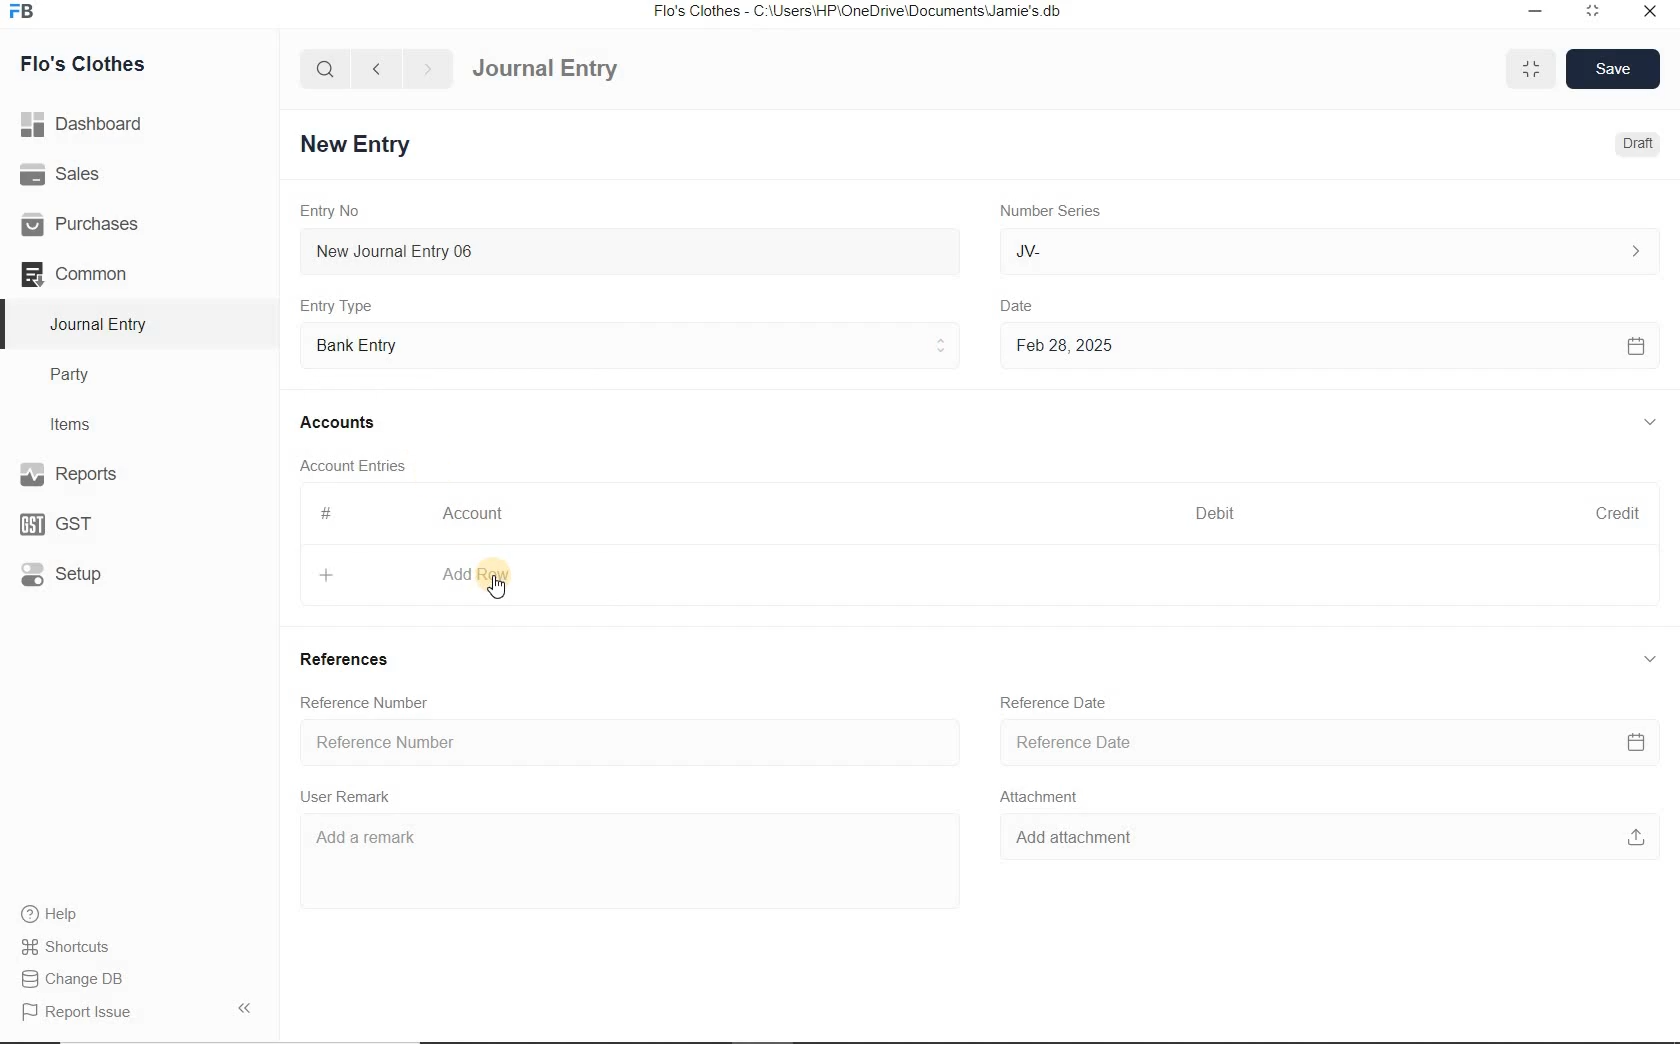 The image size is (1680, 1044). I want to click on Account Entries, so click(361, 465).